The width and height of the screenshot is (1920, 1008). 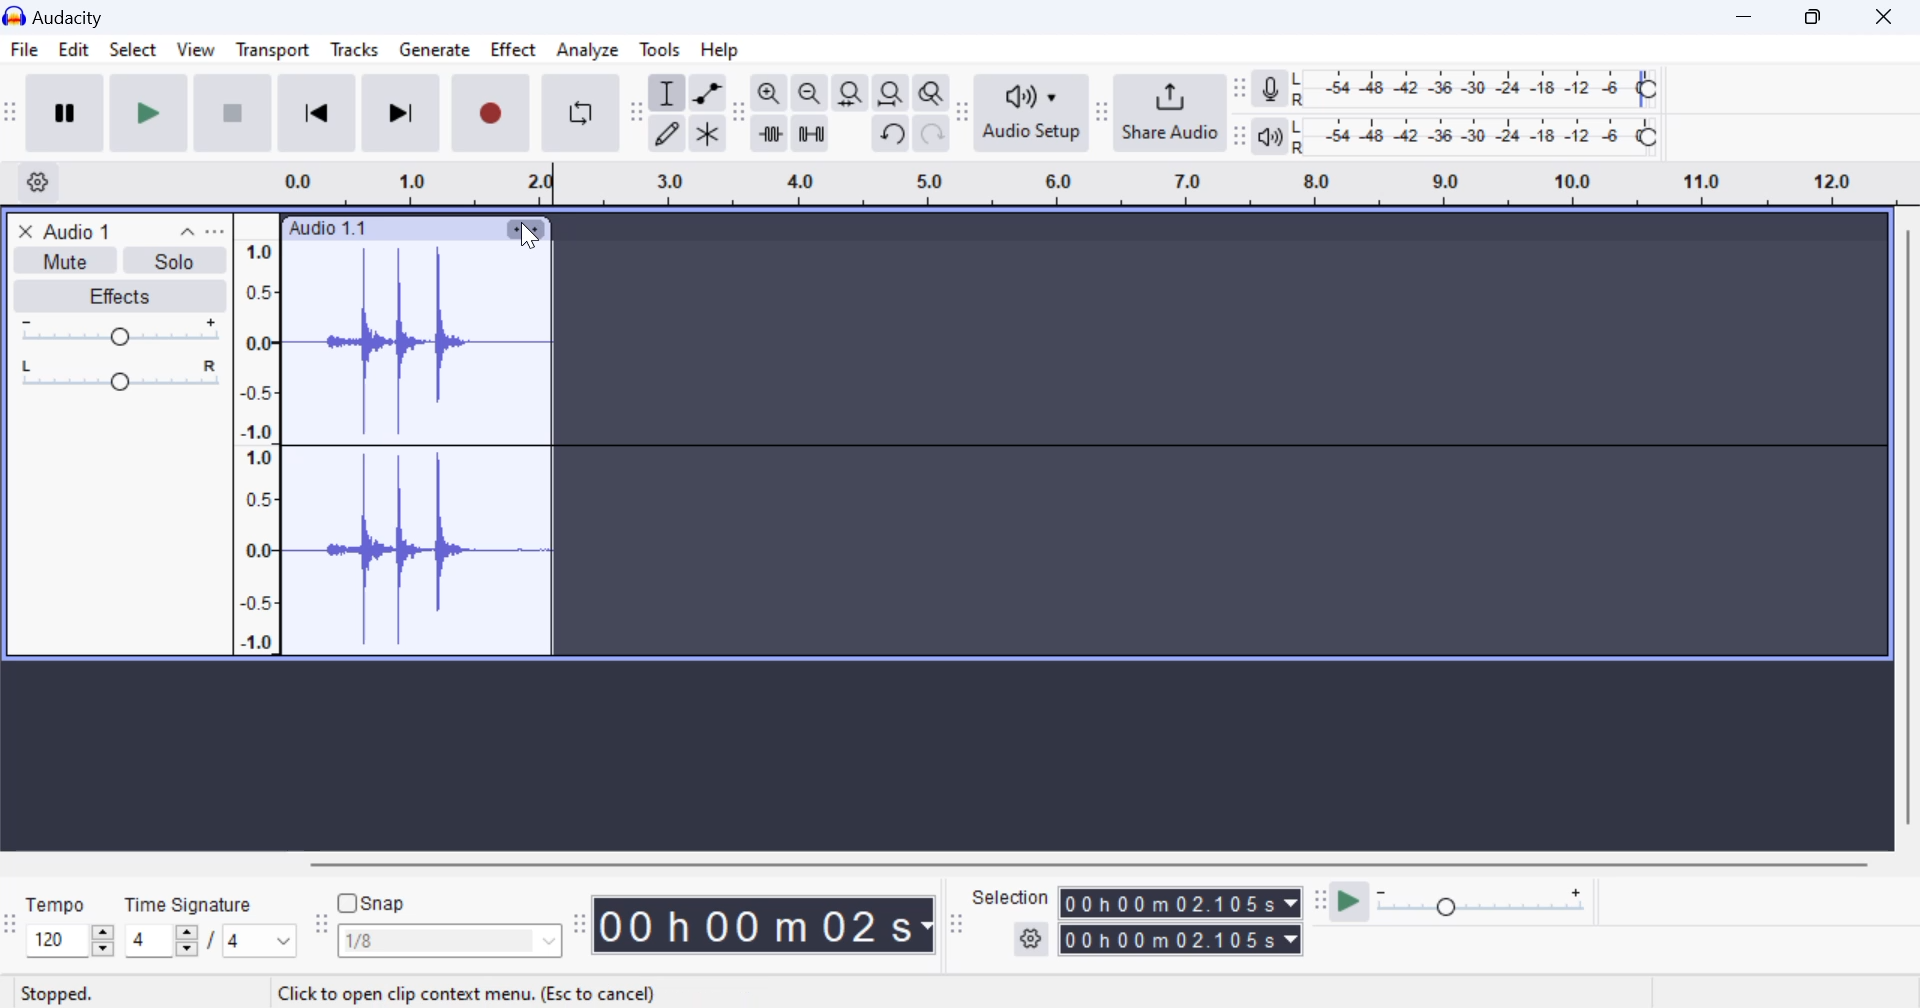 What do you see at coordinates (661, 48) in the screenshot?
I see `Tools` at bounding box center [661, 48].